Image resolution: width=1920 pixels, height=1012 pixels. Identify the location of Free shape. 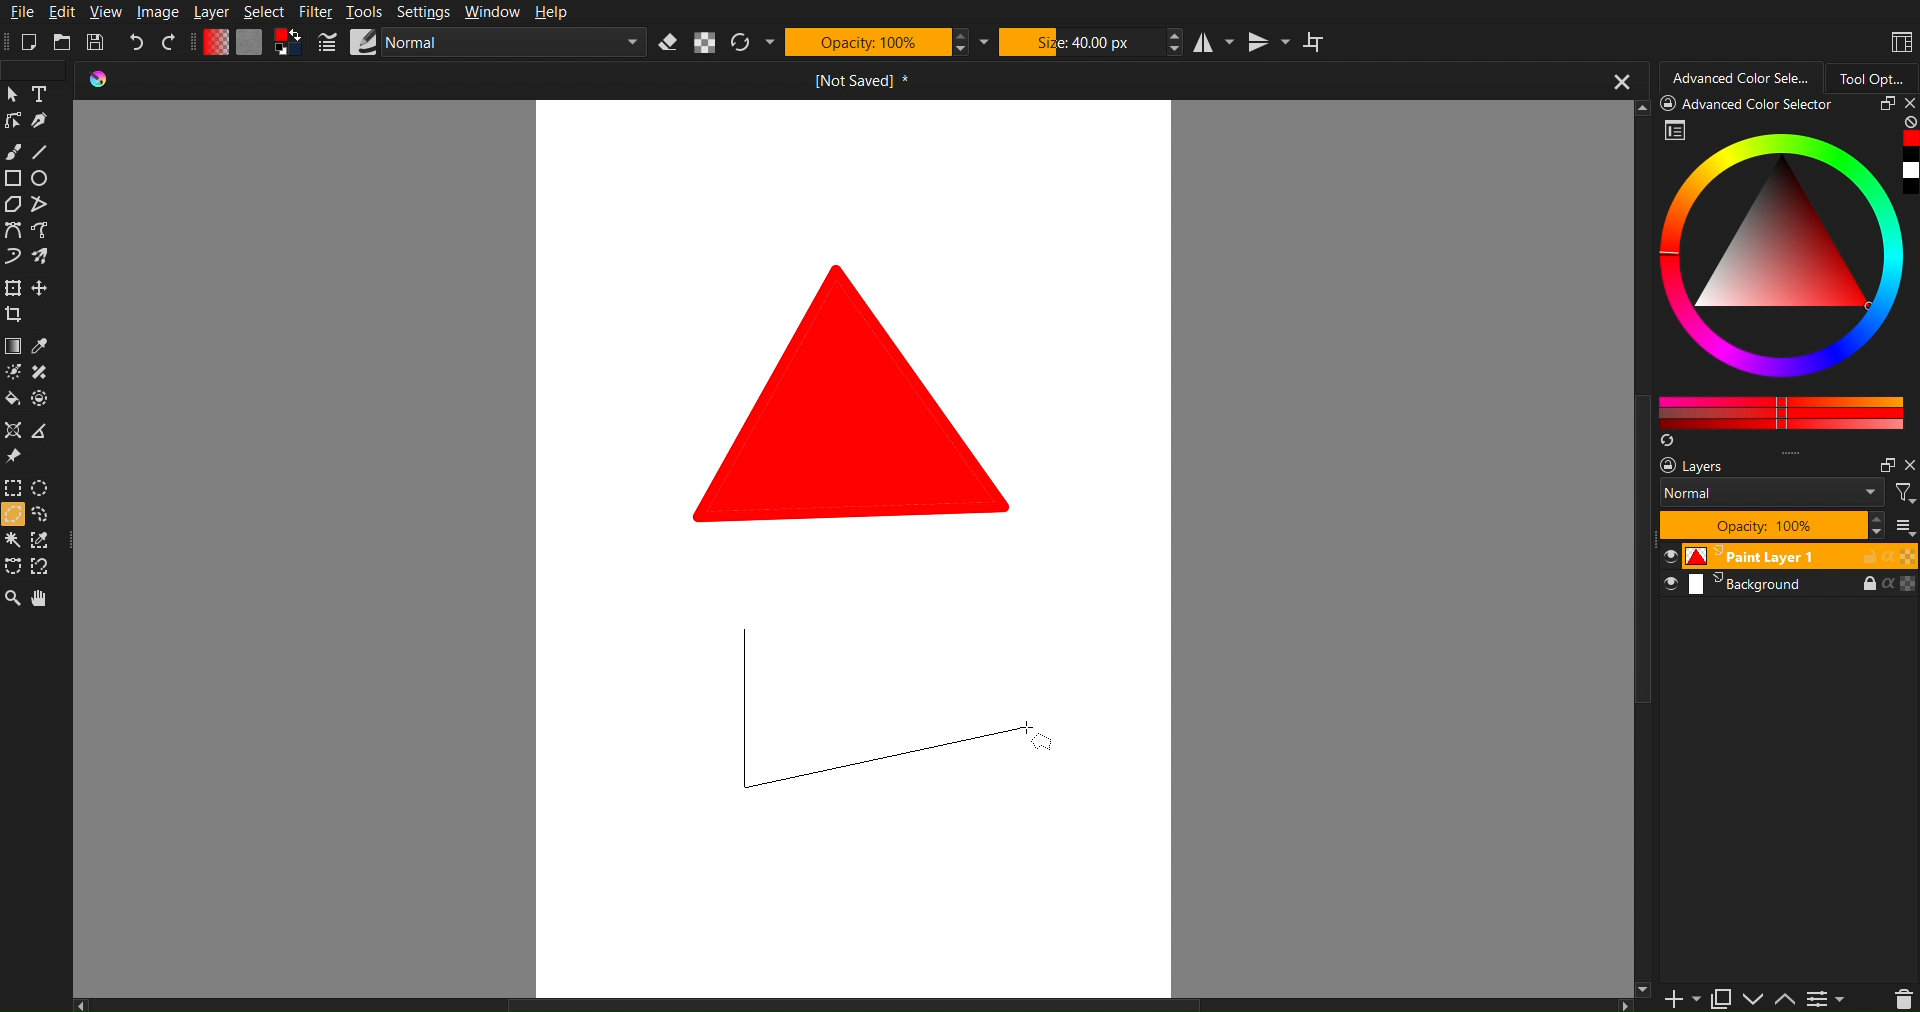
(41, 257).